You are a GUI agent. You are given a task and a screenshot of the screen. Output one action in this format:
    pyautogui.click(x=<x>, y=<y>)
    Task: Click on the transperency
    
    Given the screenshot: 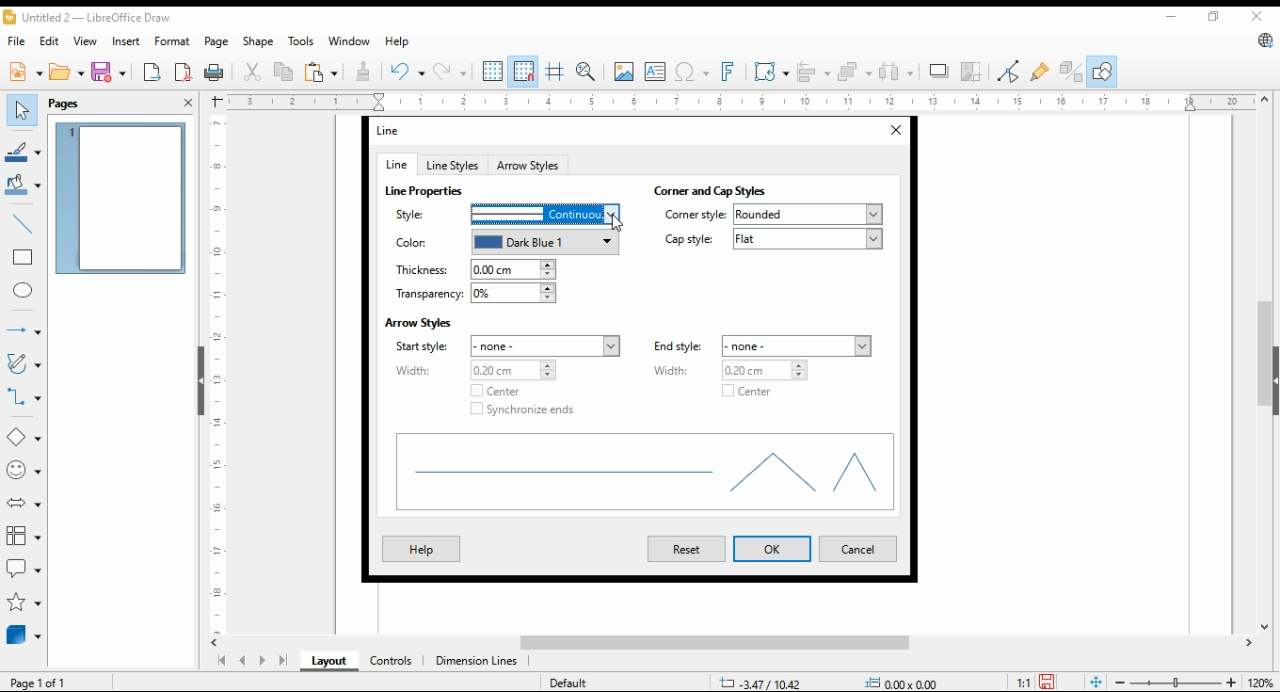 What is the action you would take?
    pyautogui.click(x=474, y=294)
    